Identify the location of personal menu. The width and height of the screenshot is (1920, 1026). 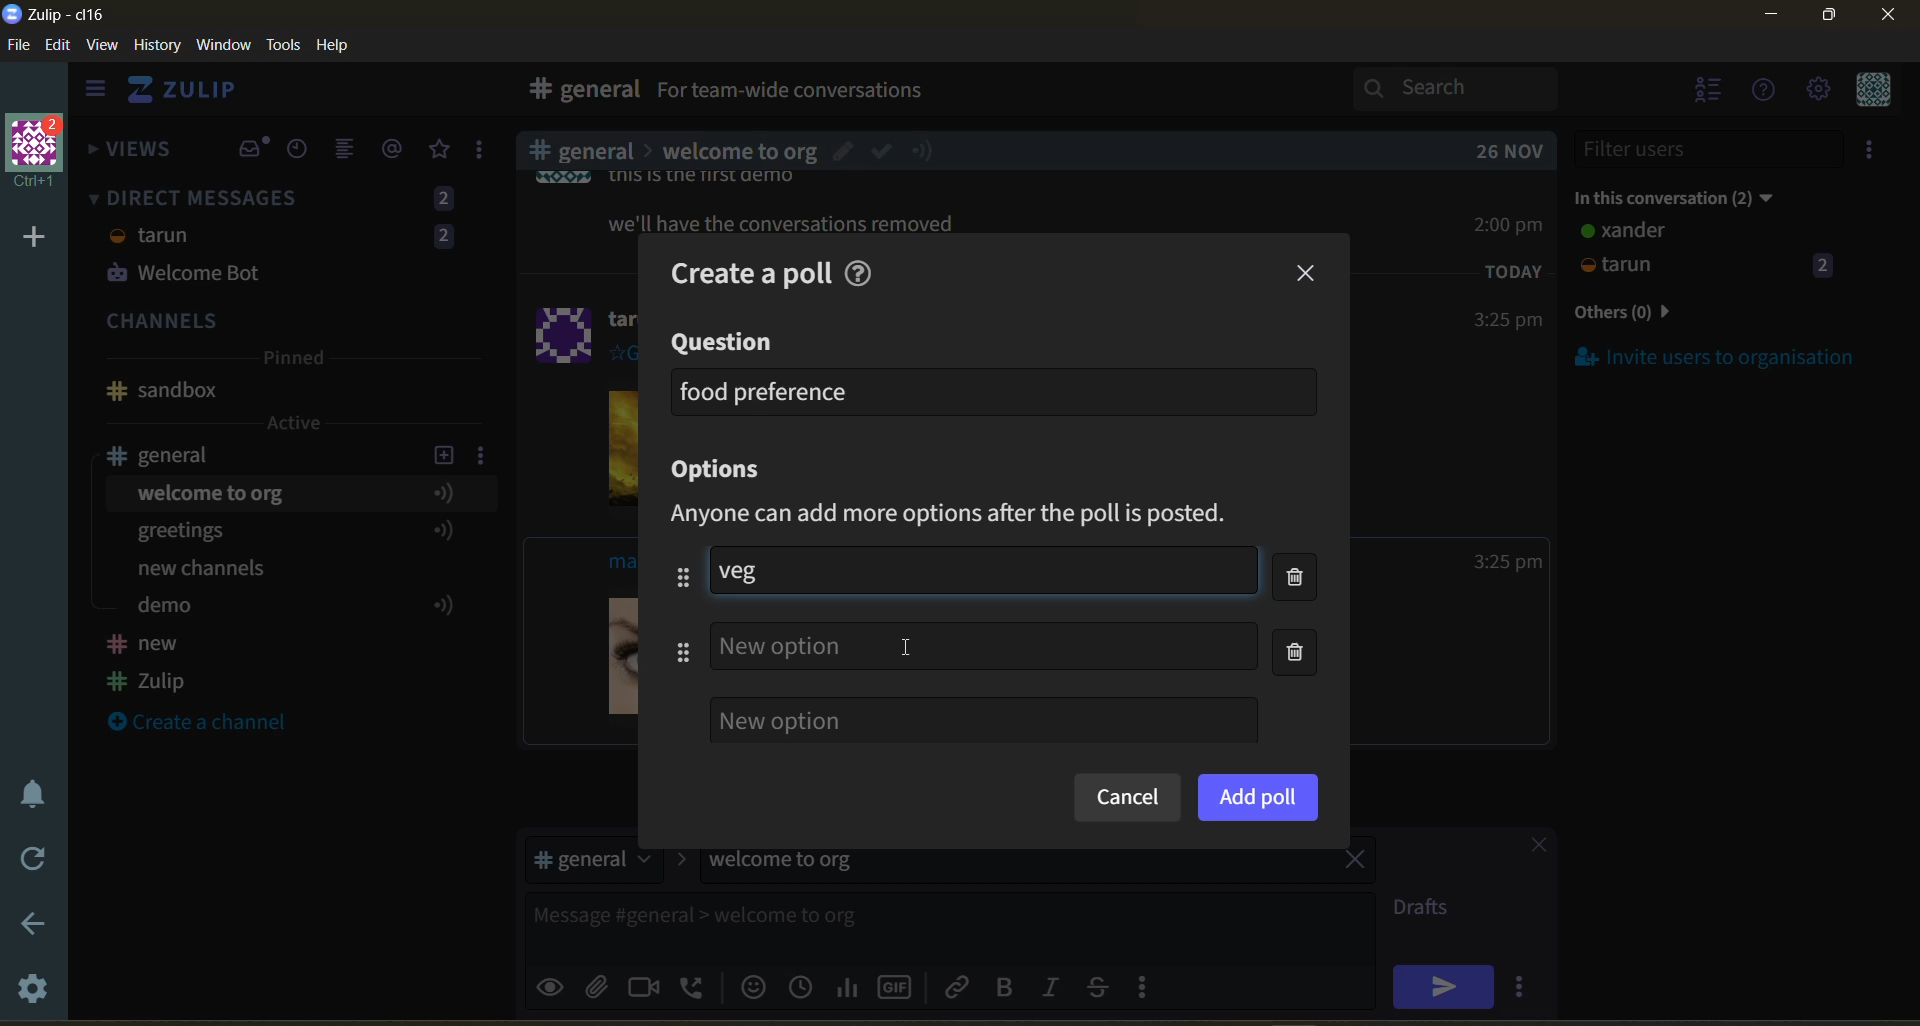
(1870, 91).